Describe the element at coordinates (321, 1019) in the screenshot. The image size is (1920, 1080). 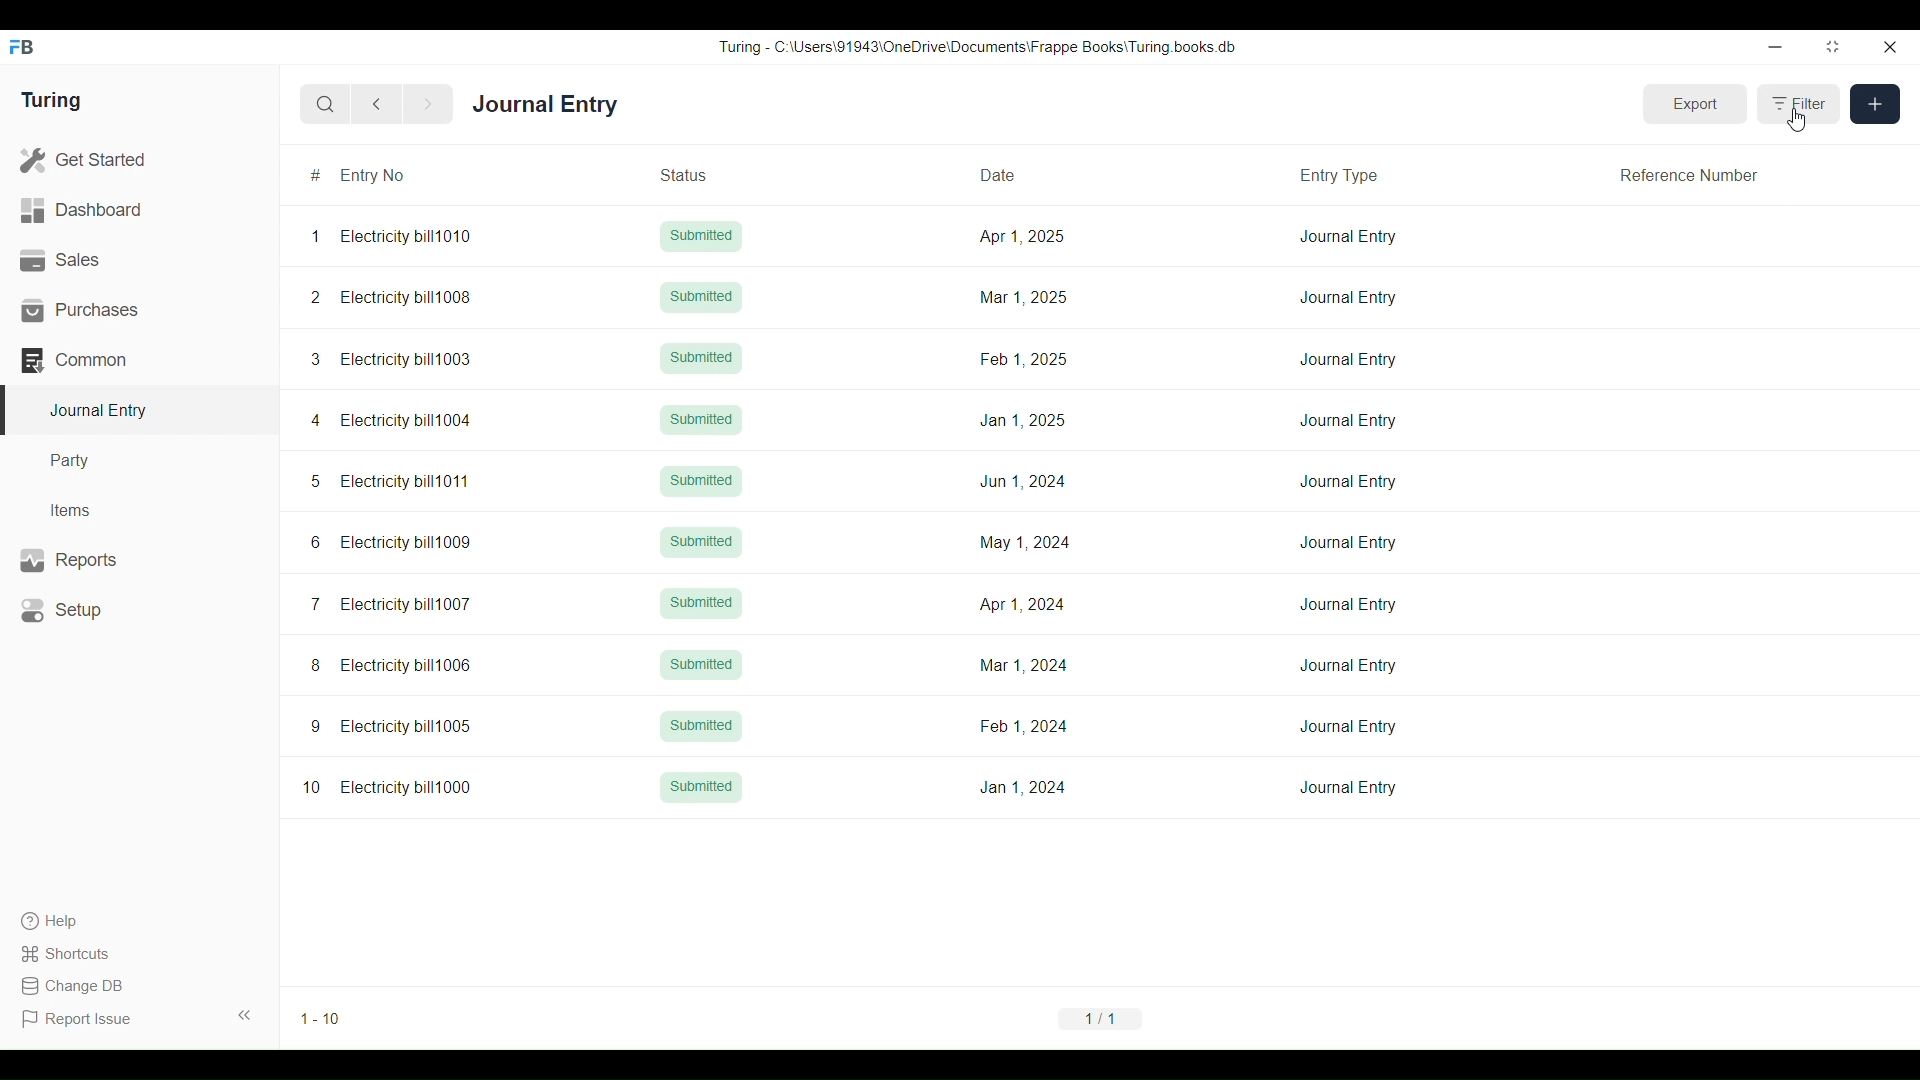
I see `1-10` at that location.